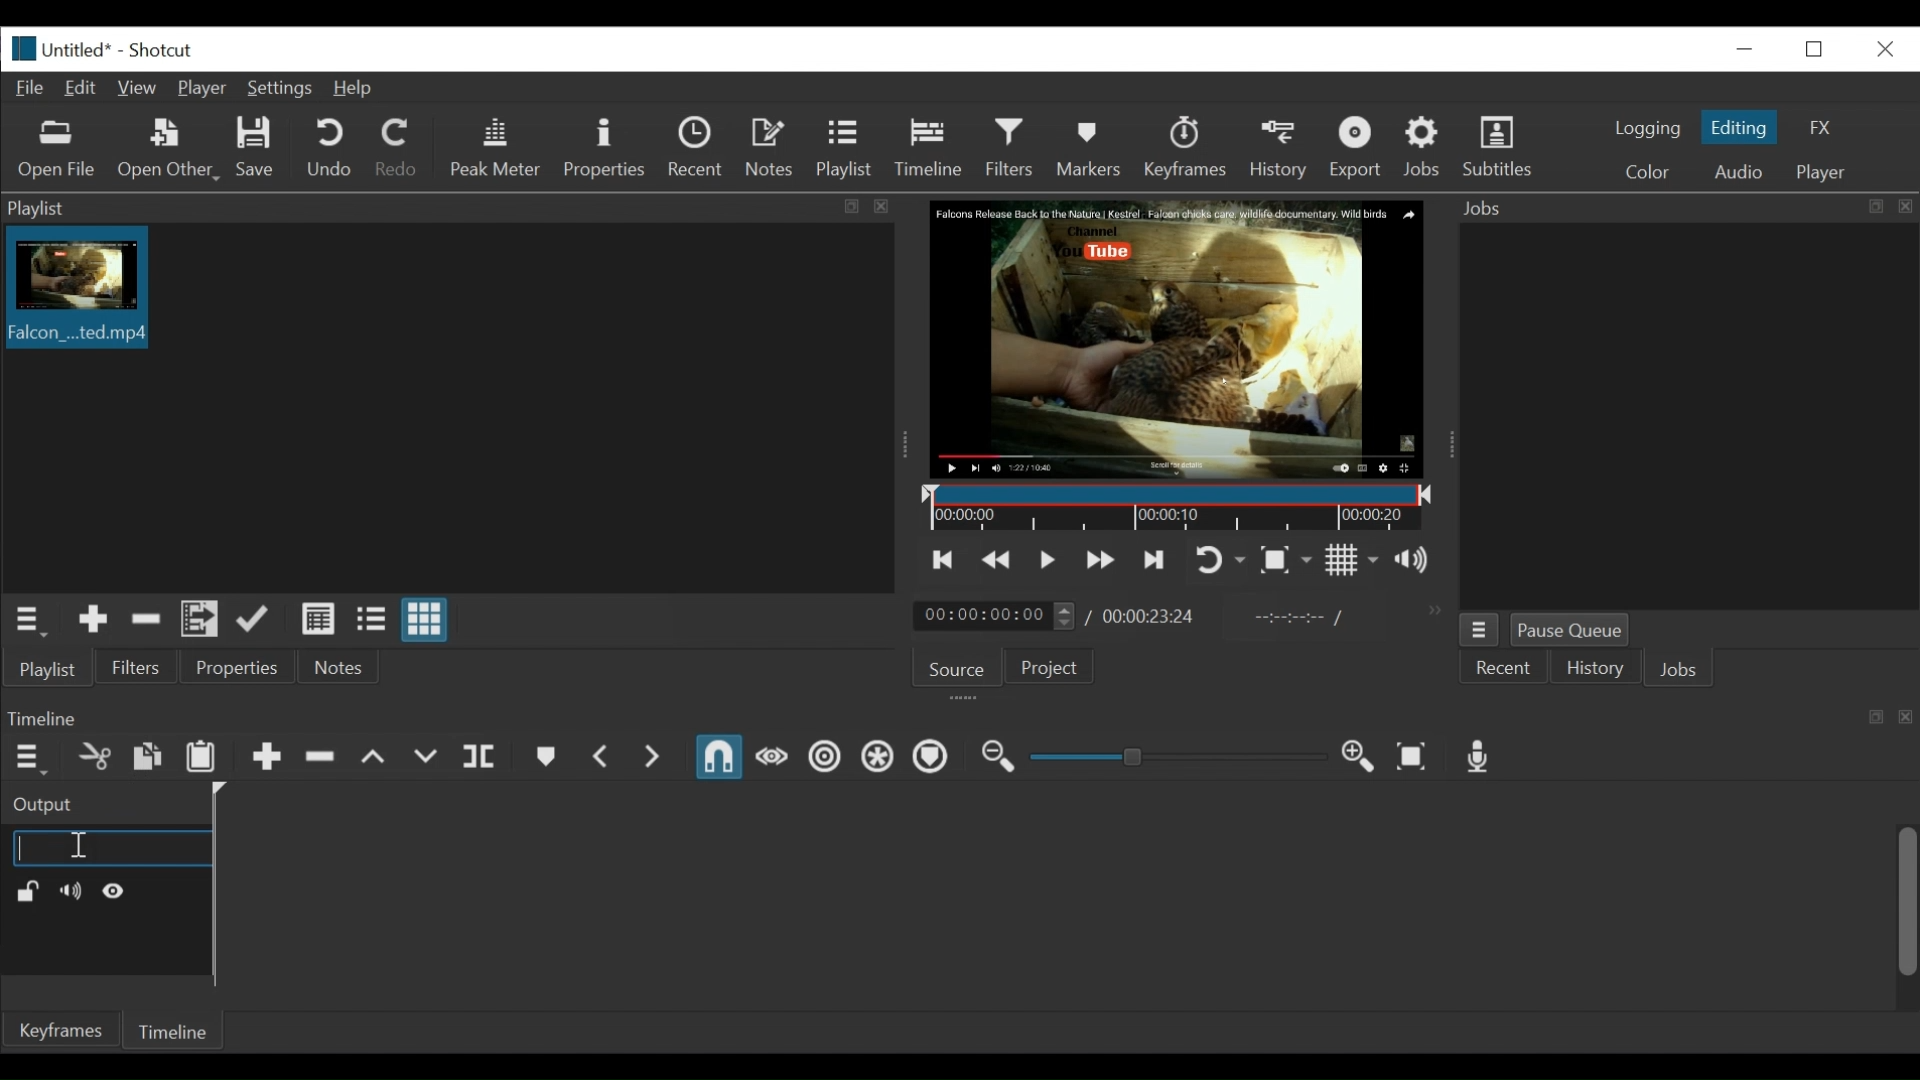 Image resolution: width=1920 pixels, height=1080 pixels. I want to click on Jobs menu, so click(1481, 630).